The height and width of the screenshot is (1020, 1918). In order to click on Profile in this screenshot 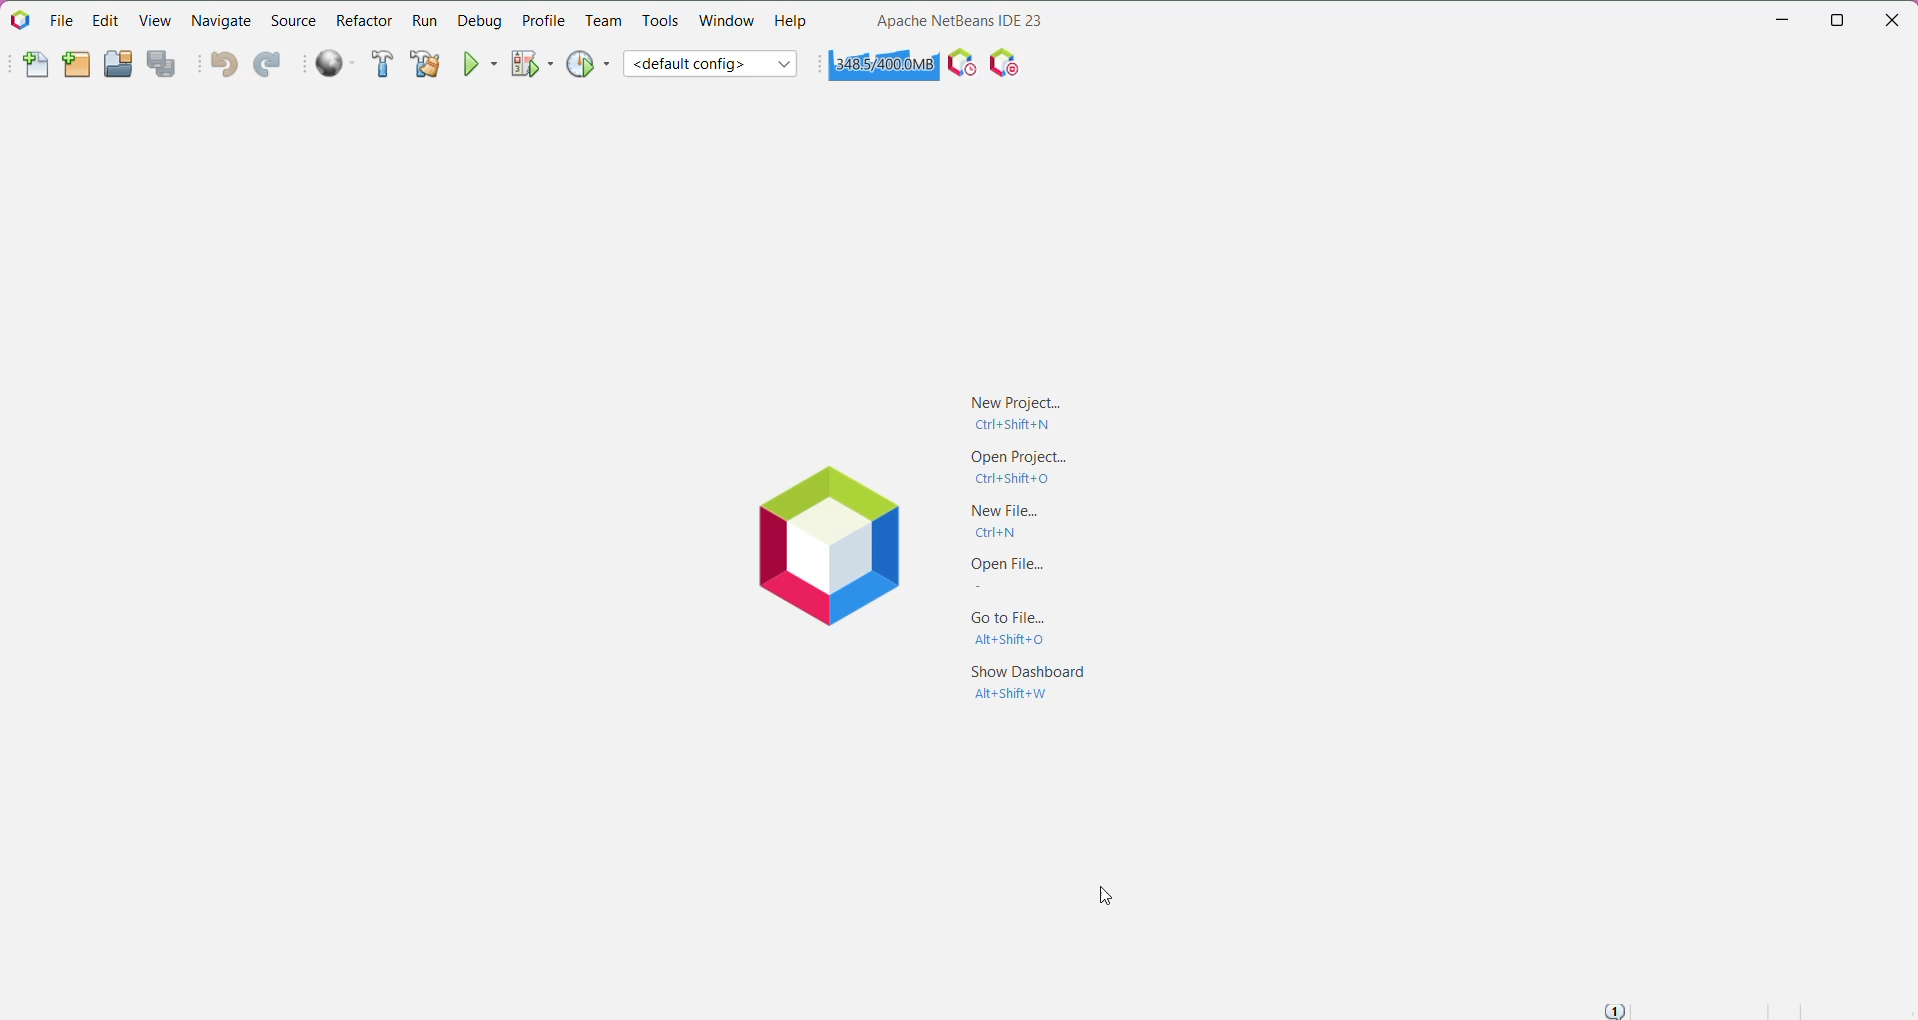, I will do `click(544, 20)`.